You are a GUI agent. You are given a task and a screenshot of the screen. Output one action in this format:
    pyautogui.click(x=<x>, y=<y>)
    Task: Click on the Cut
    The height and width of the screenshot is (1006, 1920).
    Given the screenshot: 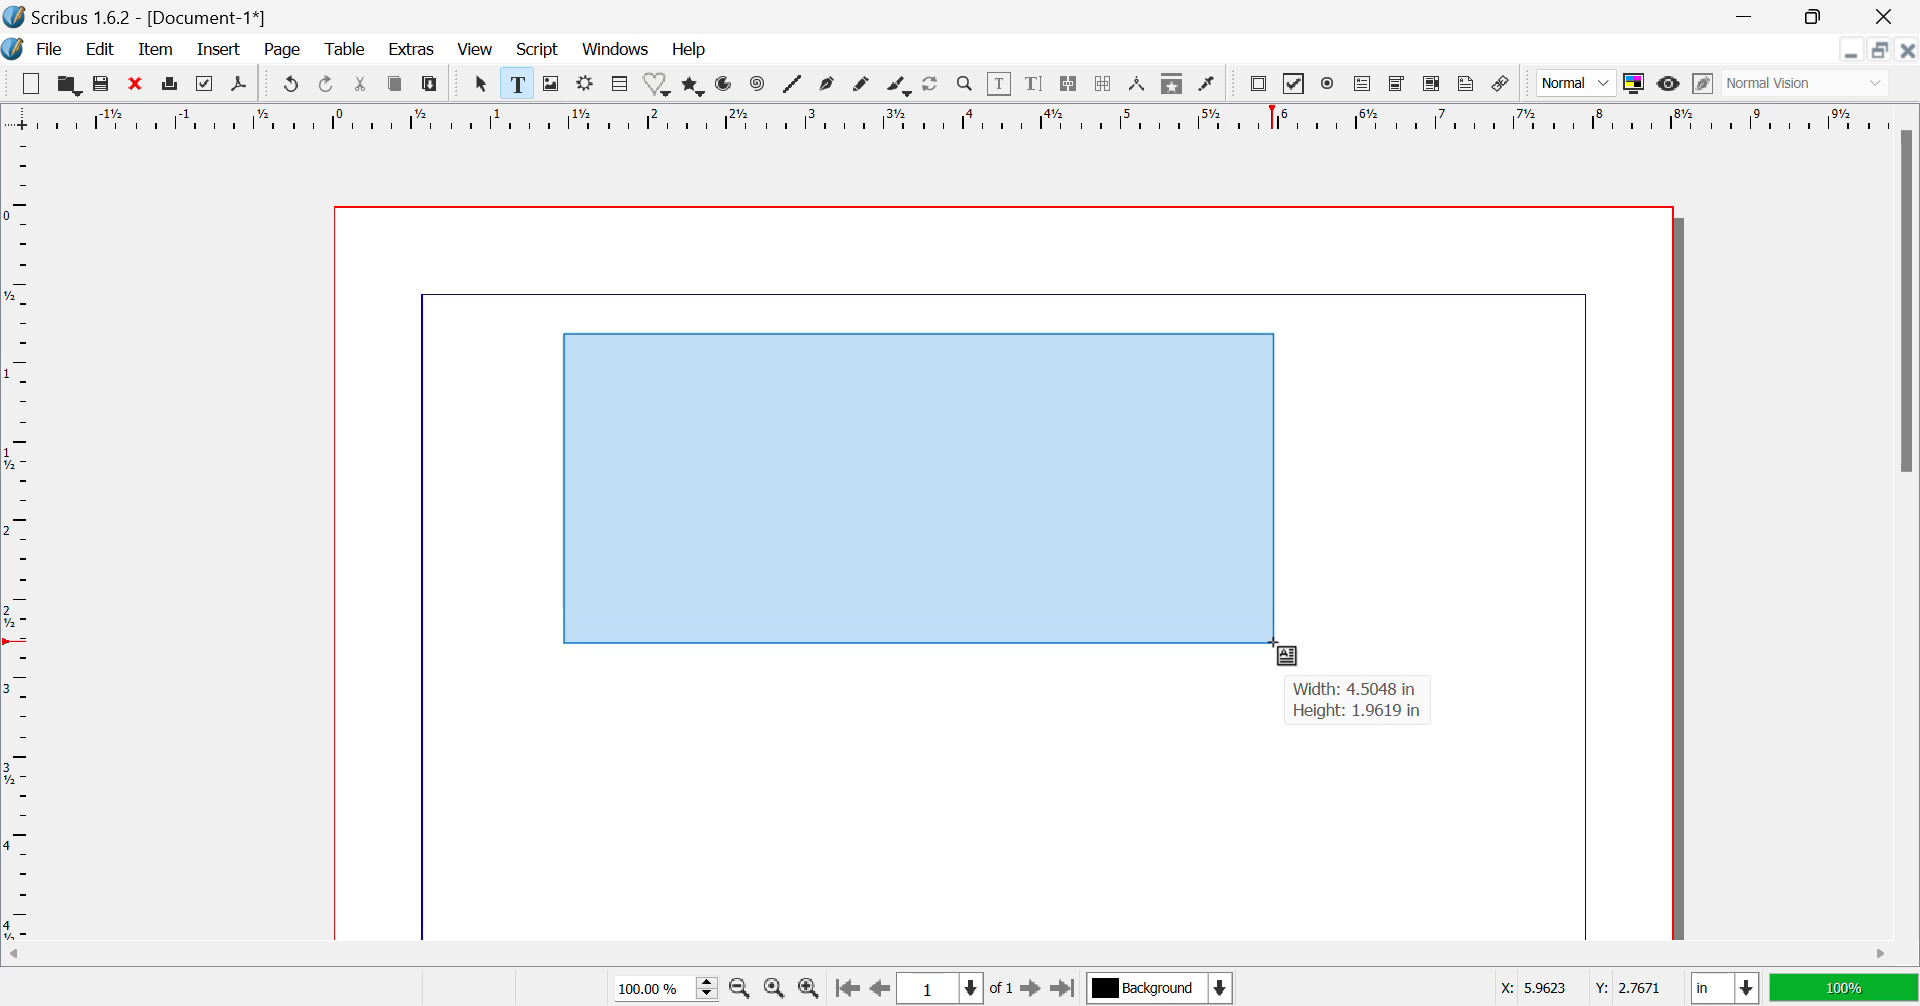 What is the action you would take?
    pyautogui.click(x=361, y=84)
    